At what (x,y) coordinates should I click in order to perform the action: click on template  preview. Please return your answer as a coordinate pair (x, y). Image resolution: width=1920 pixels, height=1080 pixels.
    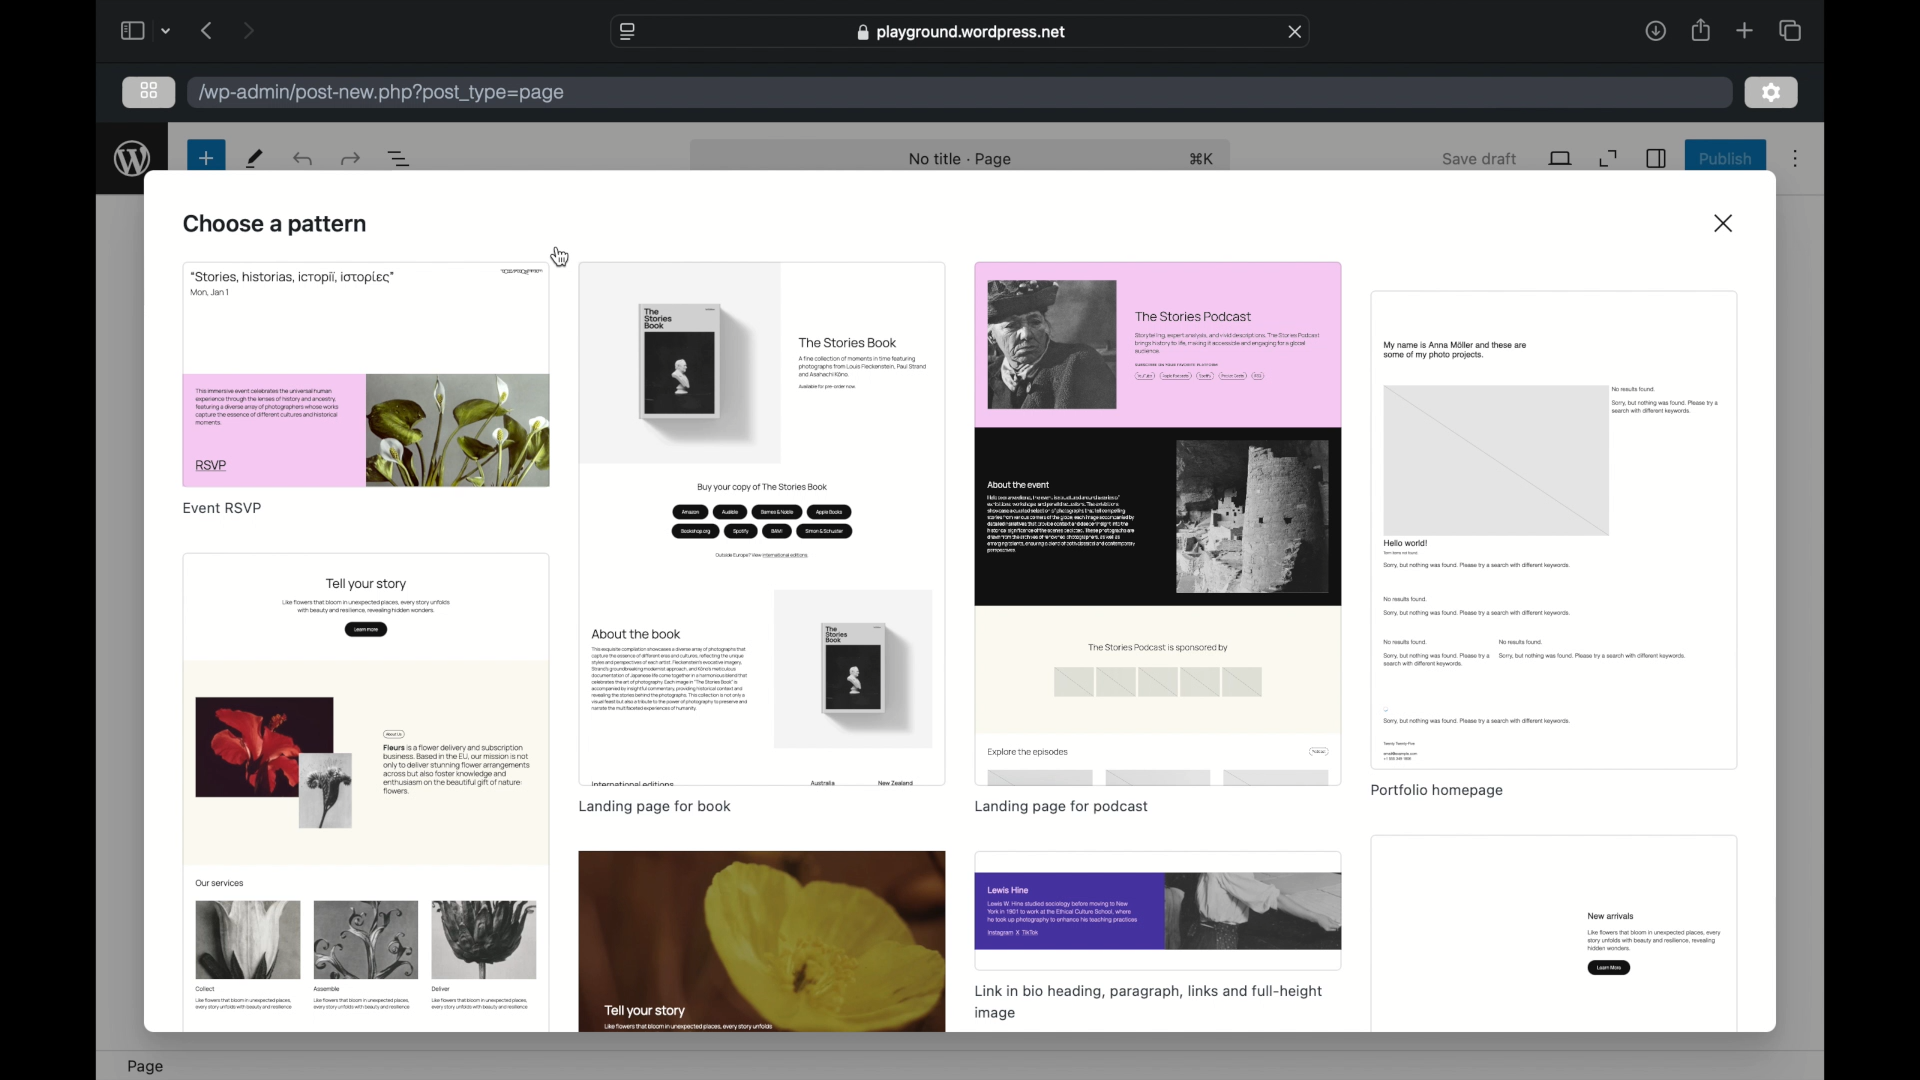
    Looking at the image, I should click on (761, 942).